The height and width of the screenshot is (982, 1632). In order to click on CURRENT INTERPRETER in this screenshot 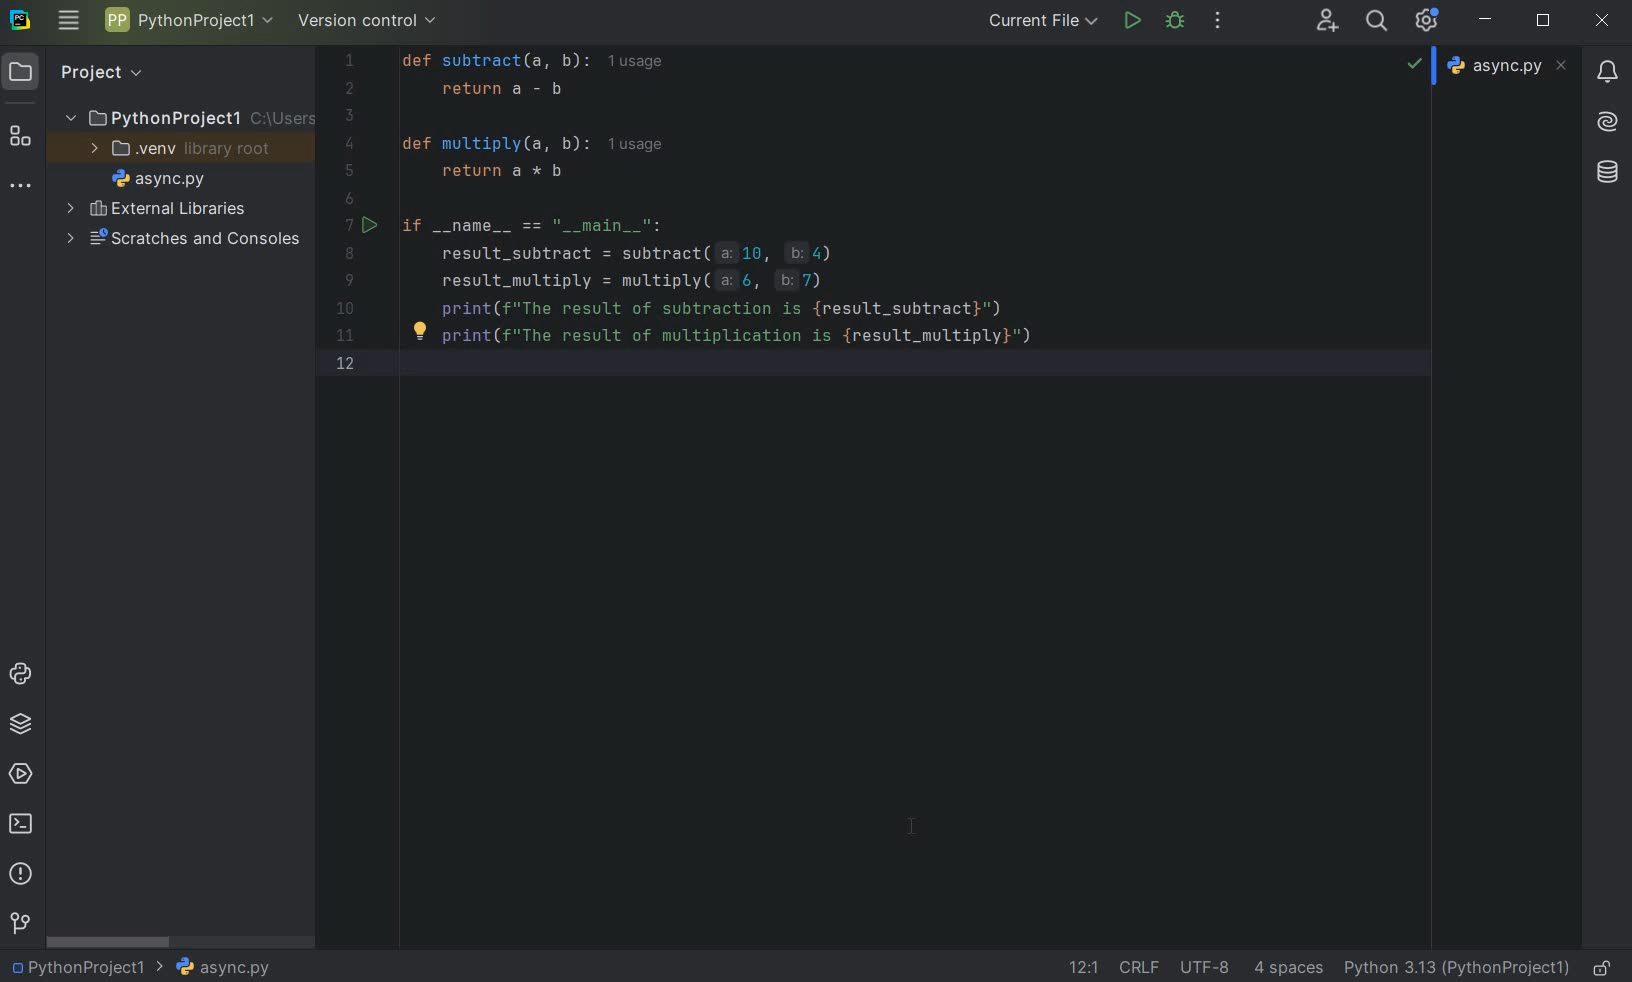, I will do `click(1456, 967)`.